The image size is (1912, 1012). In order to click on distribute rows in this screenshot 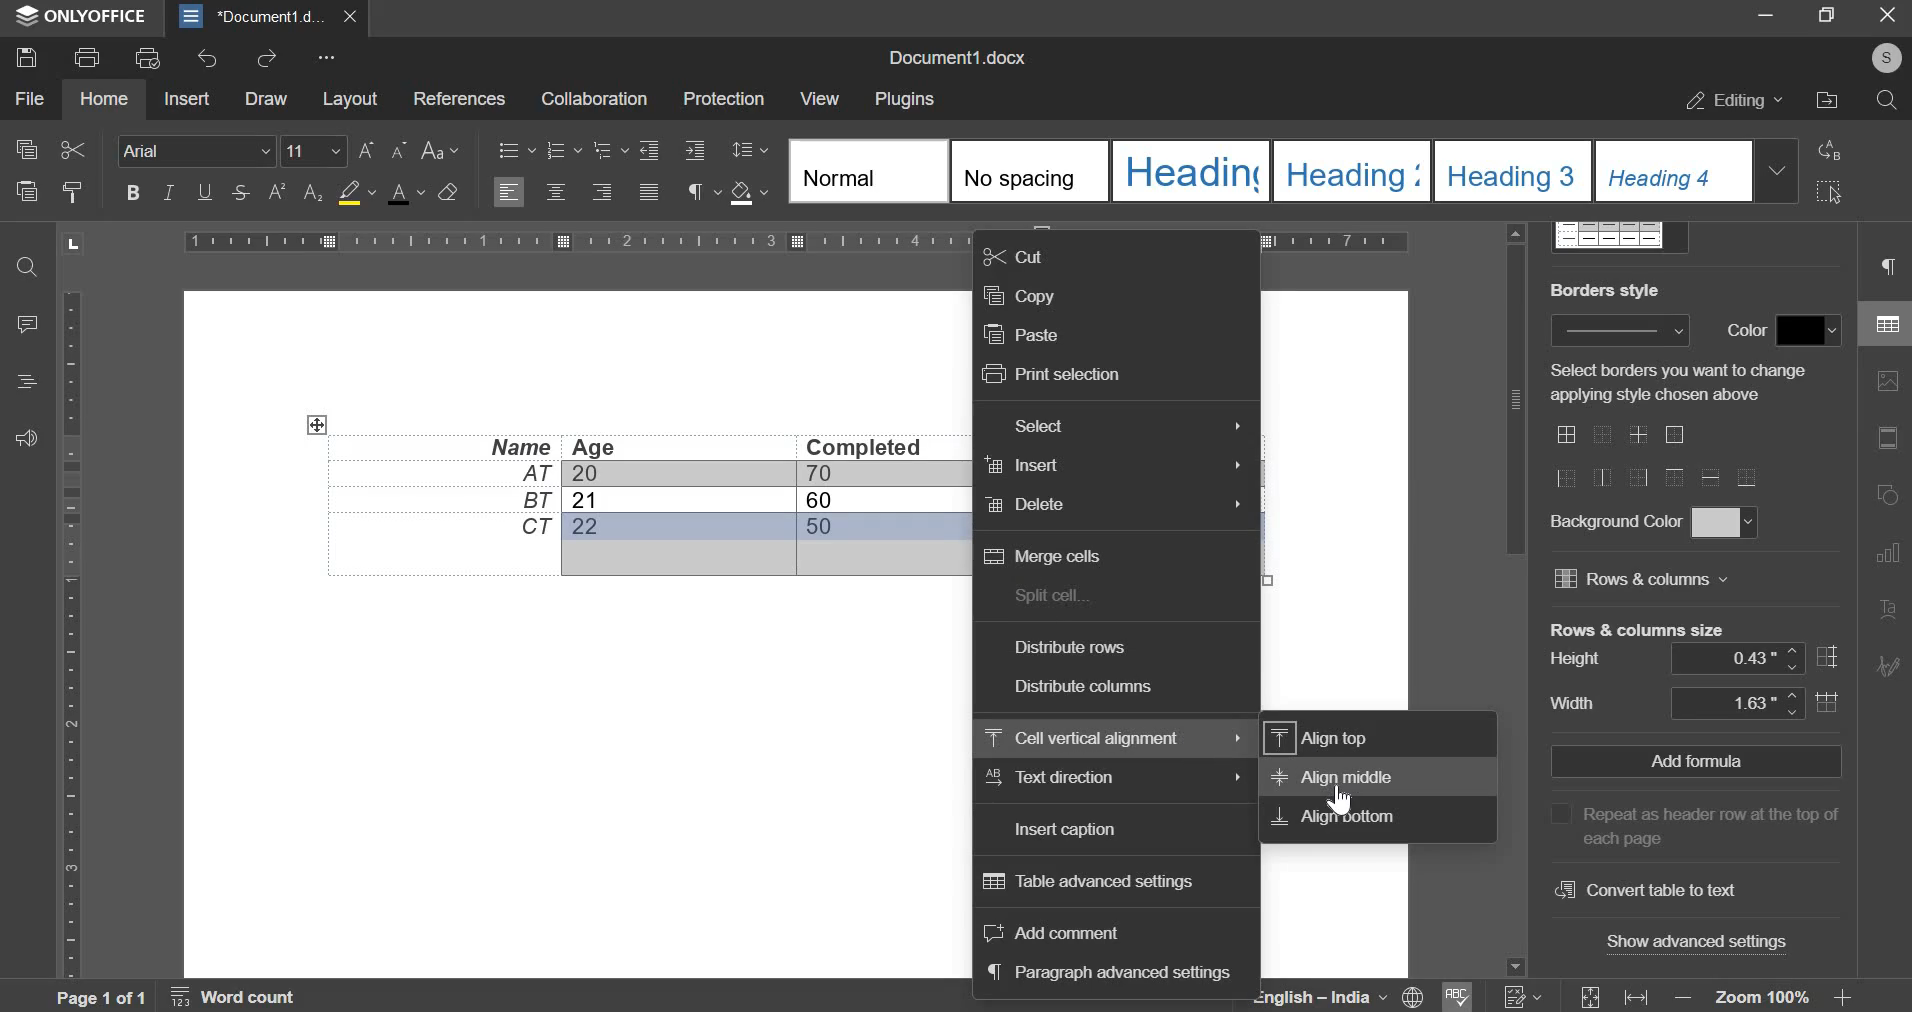, I will do `click(1072, 647)`.